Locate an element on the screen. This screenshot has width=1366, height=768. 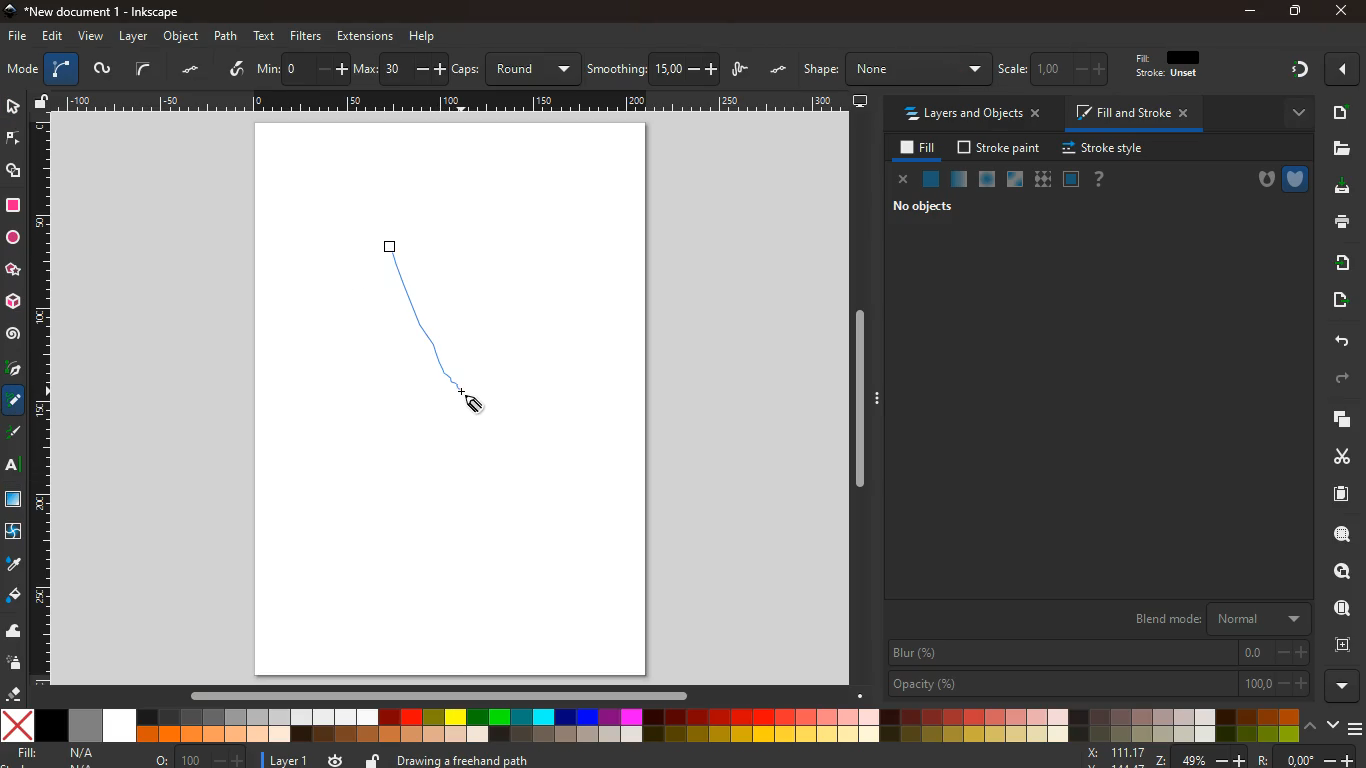
coloring is located at coordinates (14, 401).